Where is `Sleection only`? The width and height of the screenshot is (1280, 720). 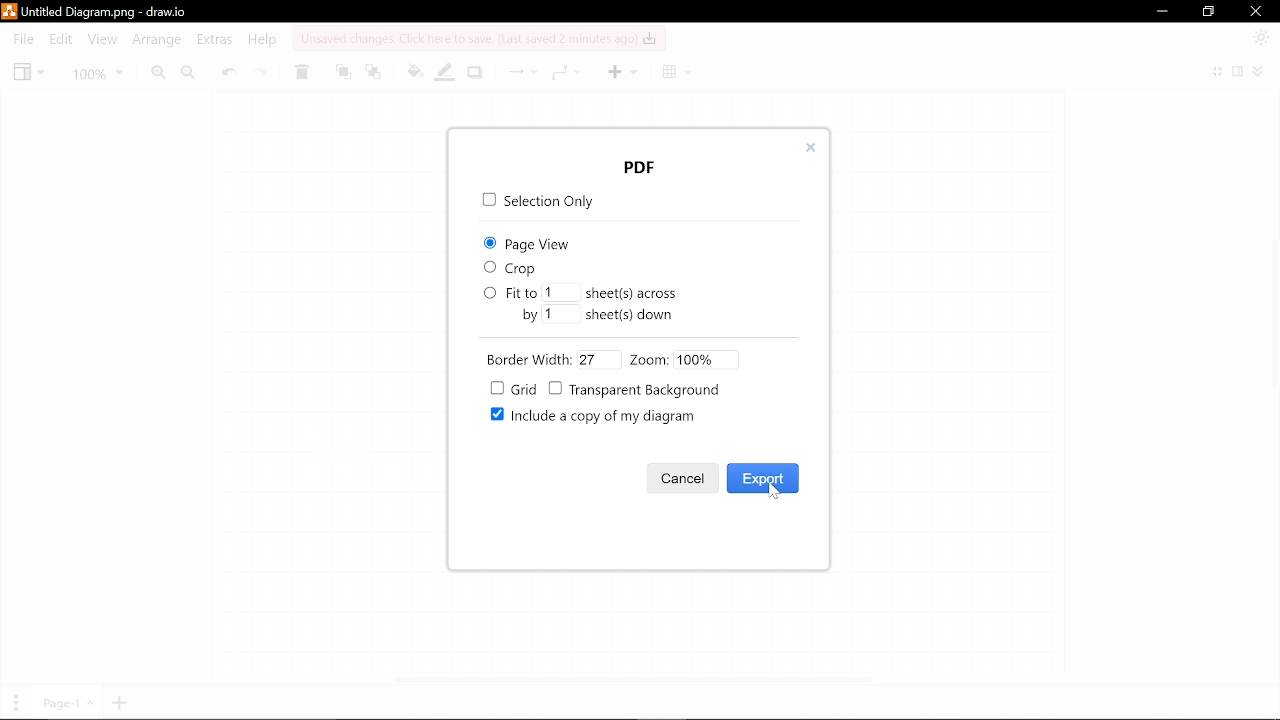 Sleection only is located at coordinates (538, 199).